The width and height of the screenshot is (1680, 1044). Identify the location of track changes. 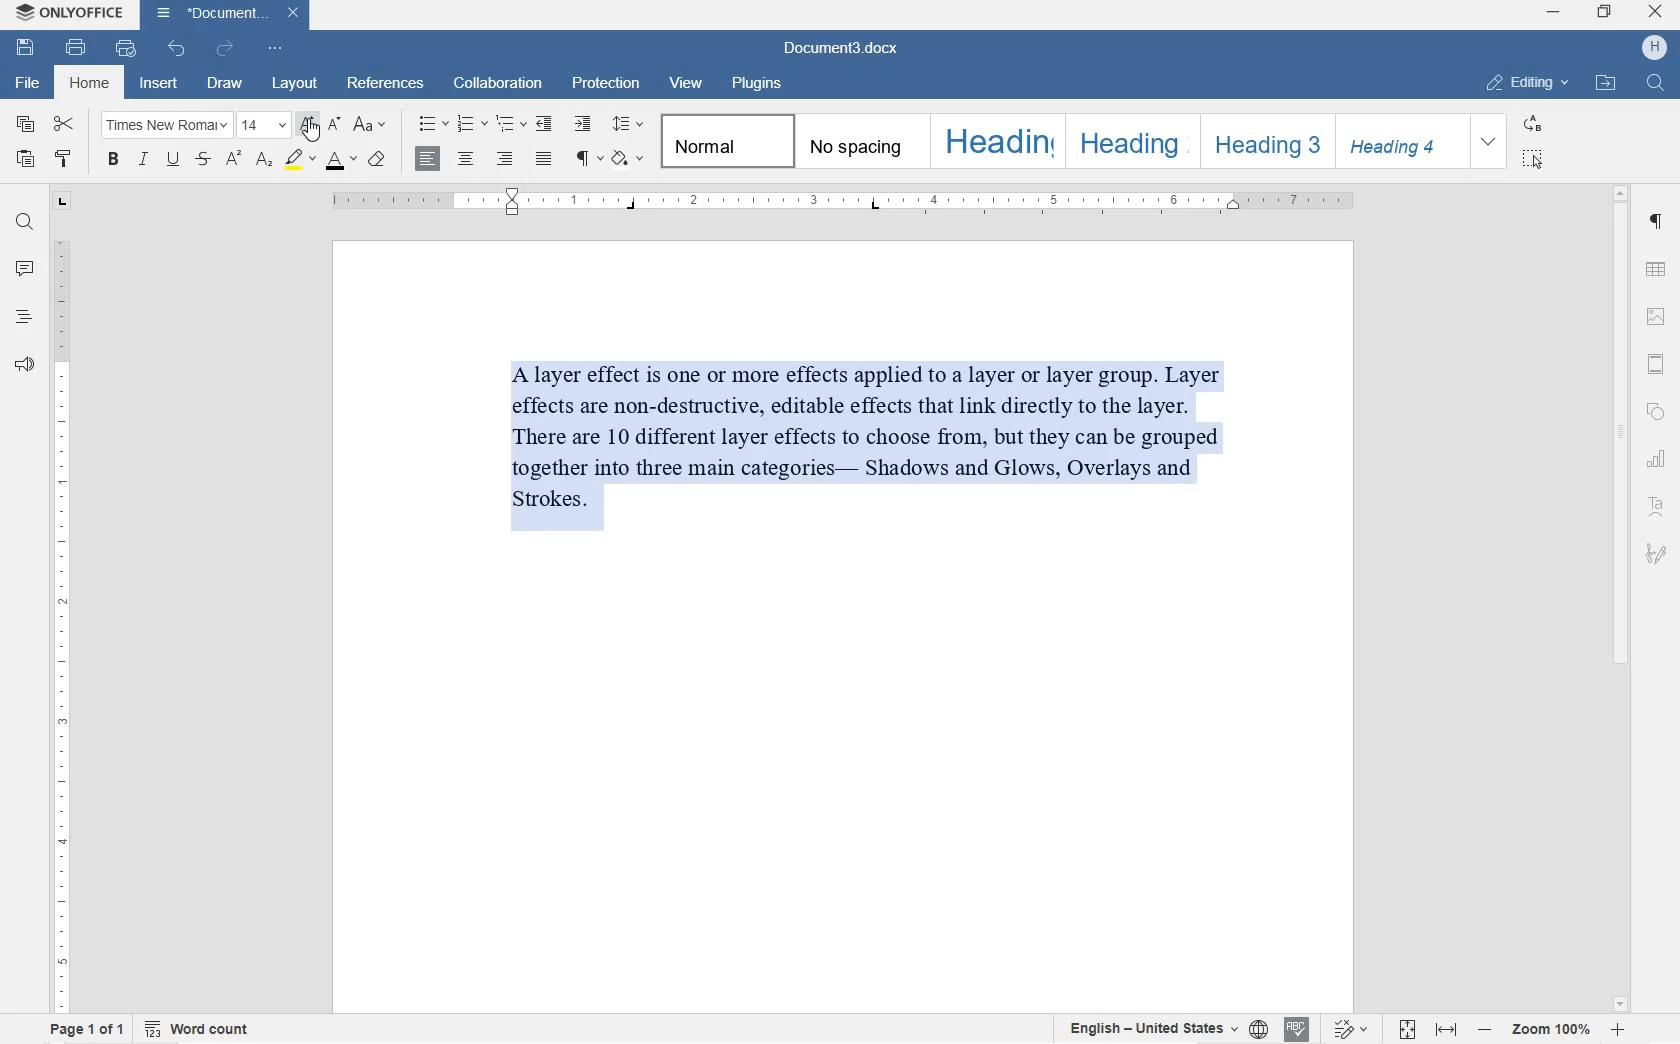
(1353, 1029).